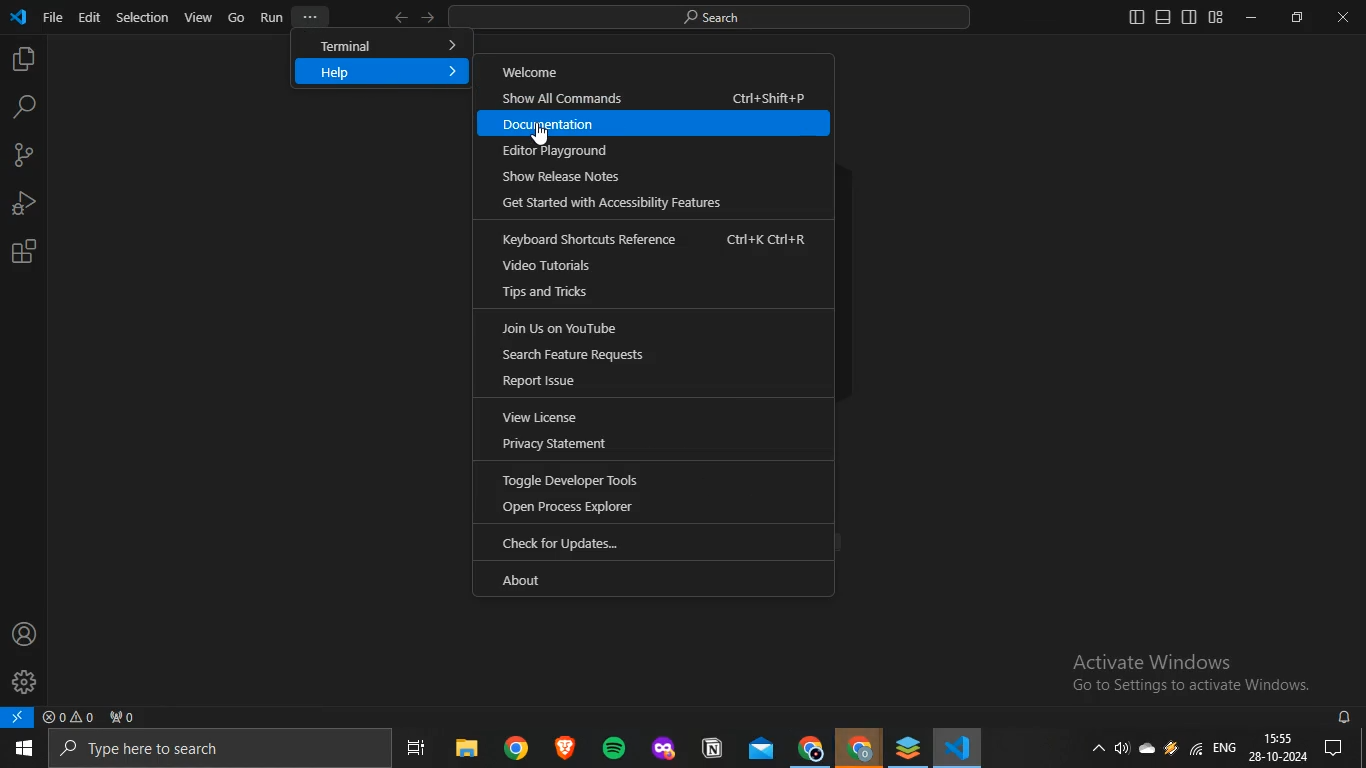 The image size is (1366, 768). Describe the element at coordinates (656, 379) in the screenshot. I see `Report Issue.` at that location.